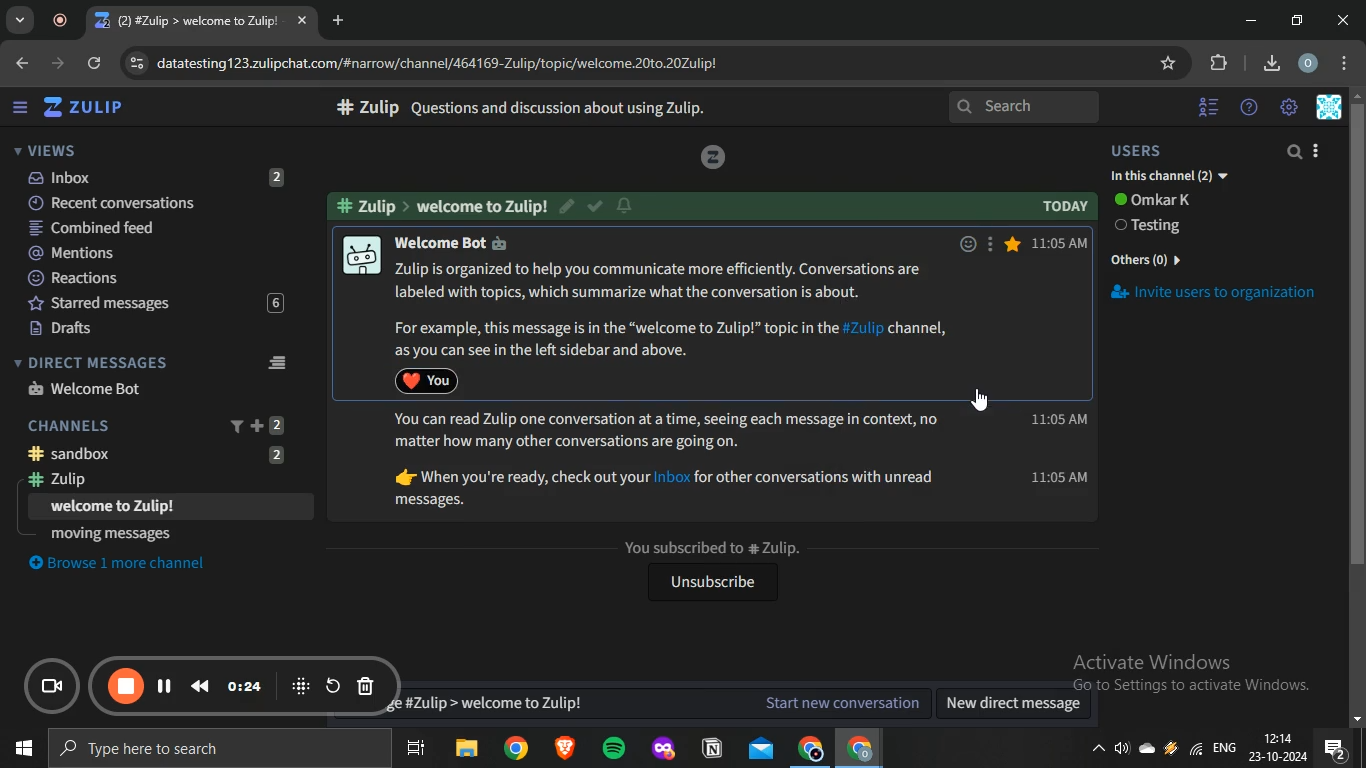 Image resolution: width=1366 pixels, height=768 pixels. Describe the element at coordinates (988, 242) in the screenshot. I see `message actions` at that location.